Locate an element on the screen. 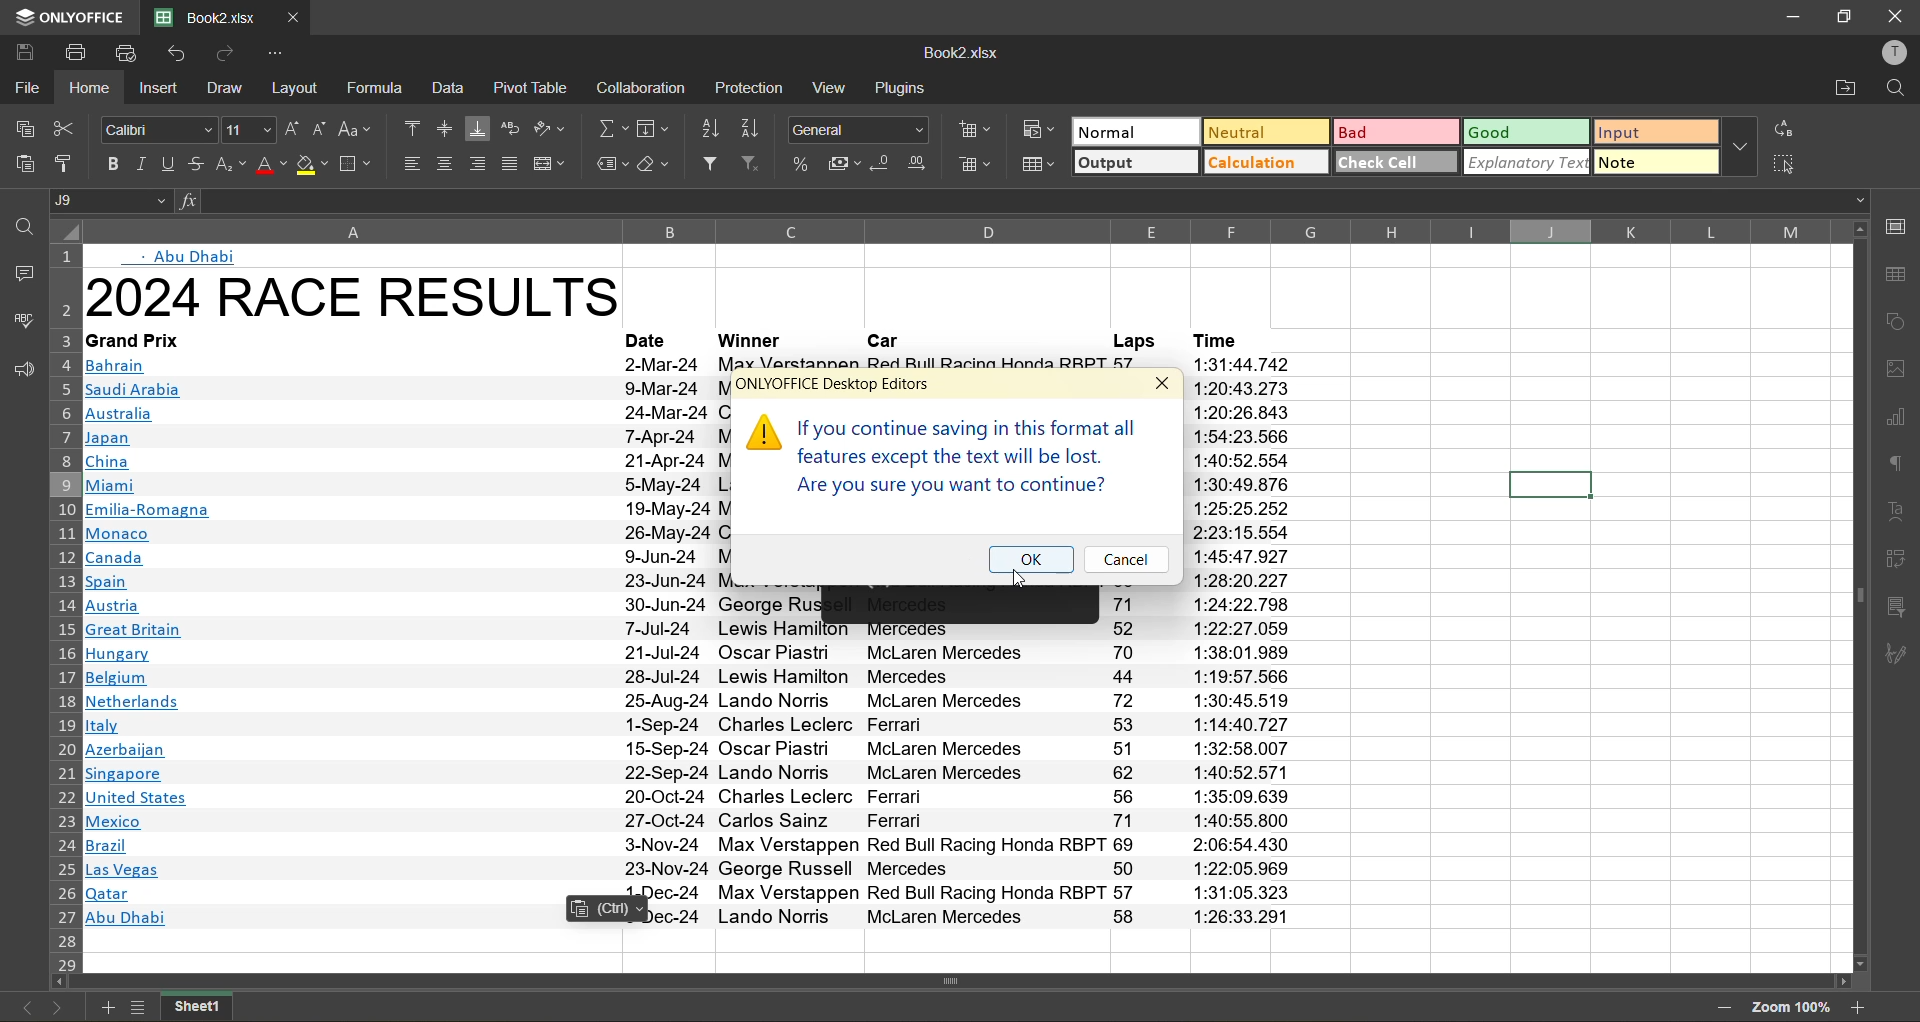  laps is located at coordinates (1140, 339).